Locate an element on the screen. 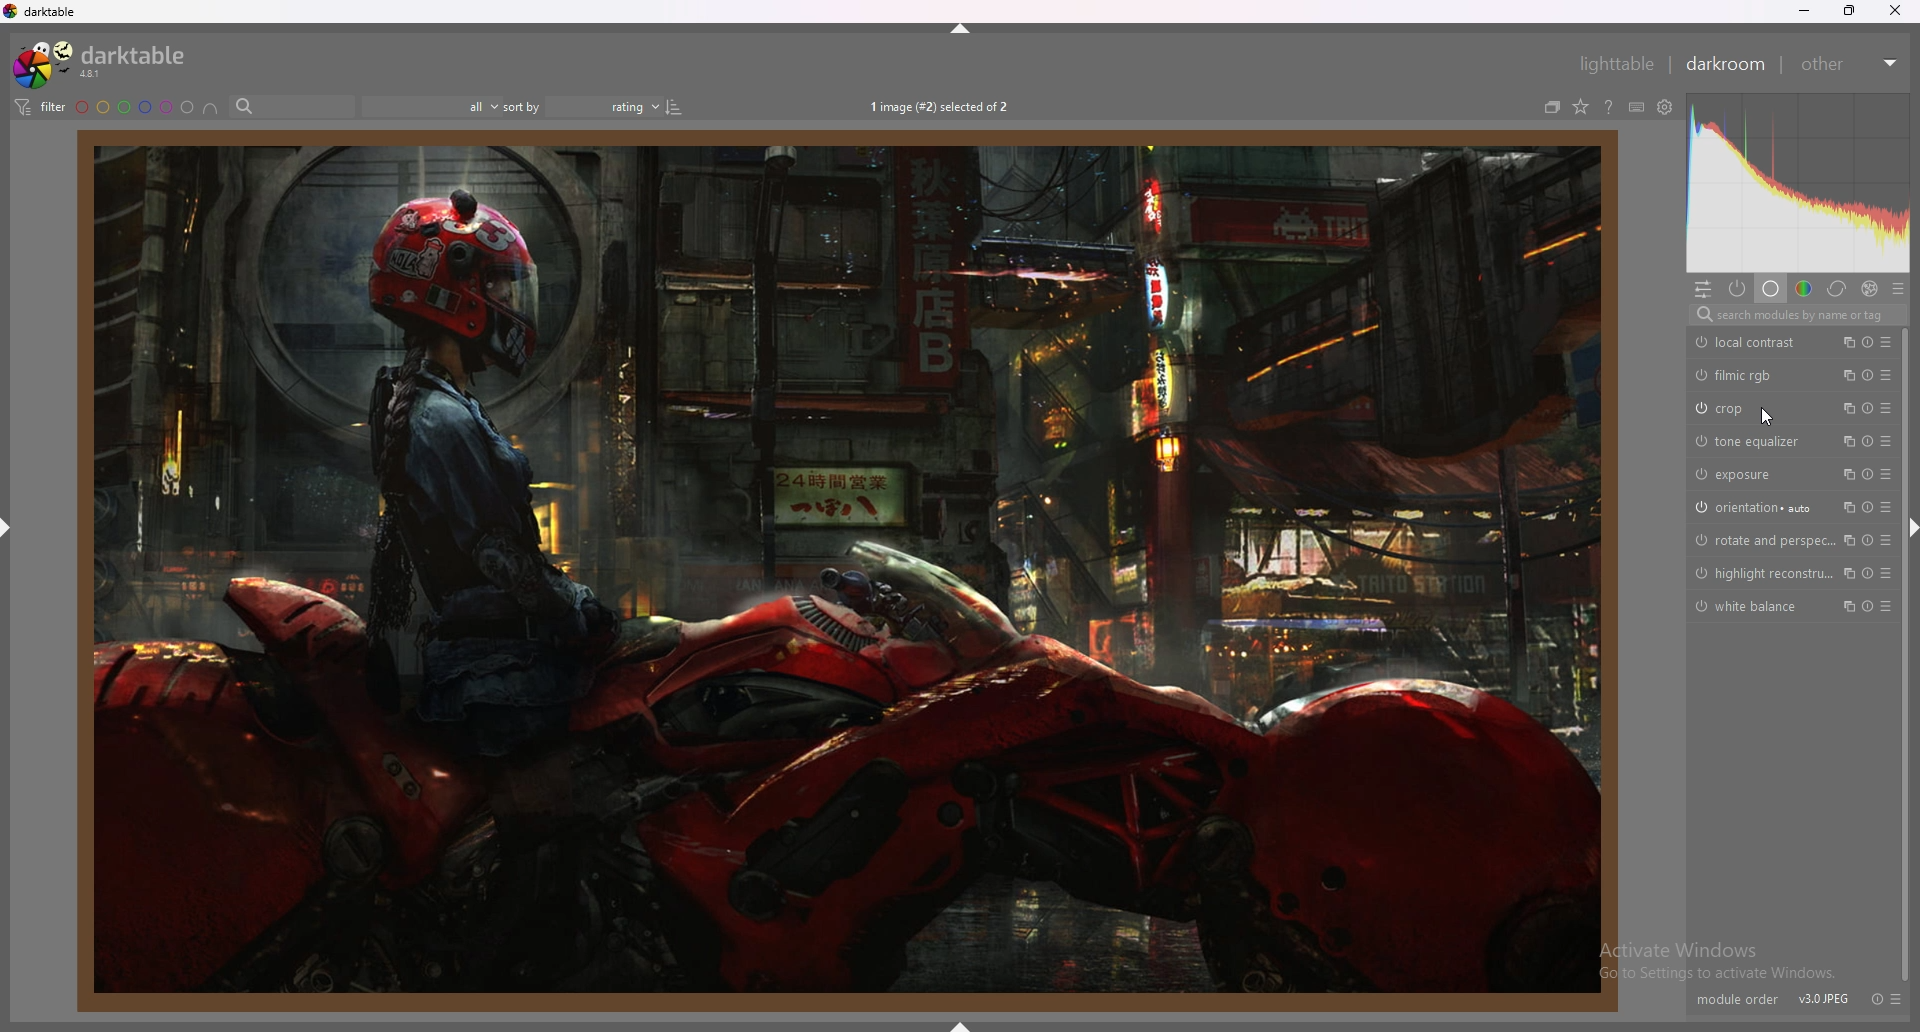  correct is located at coordinates (1837, 289).